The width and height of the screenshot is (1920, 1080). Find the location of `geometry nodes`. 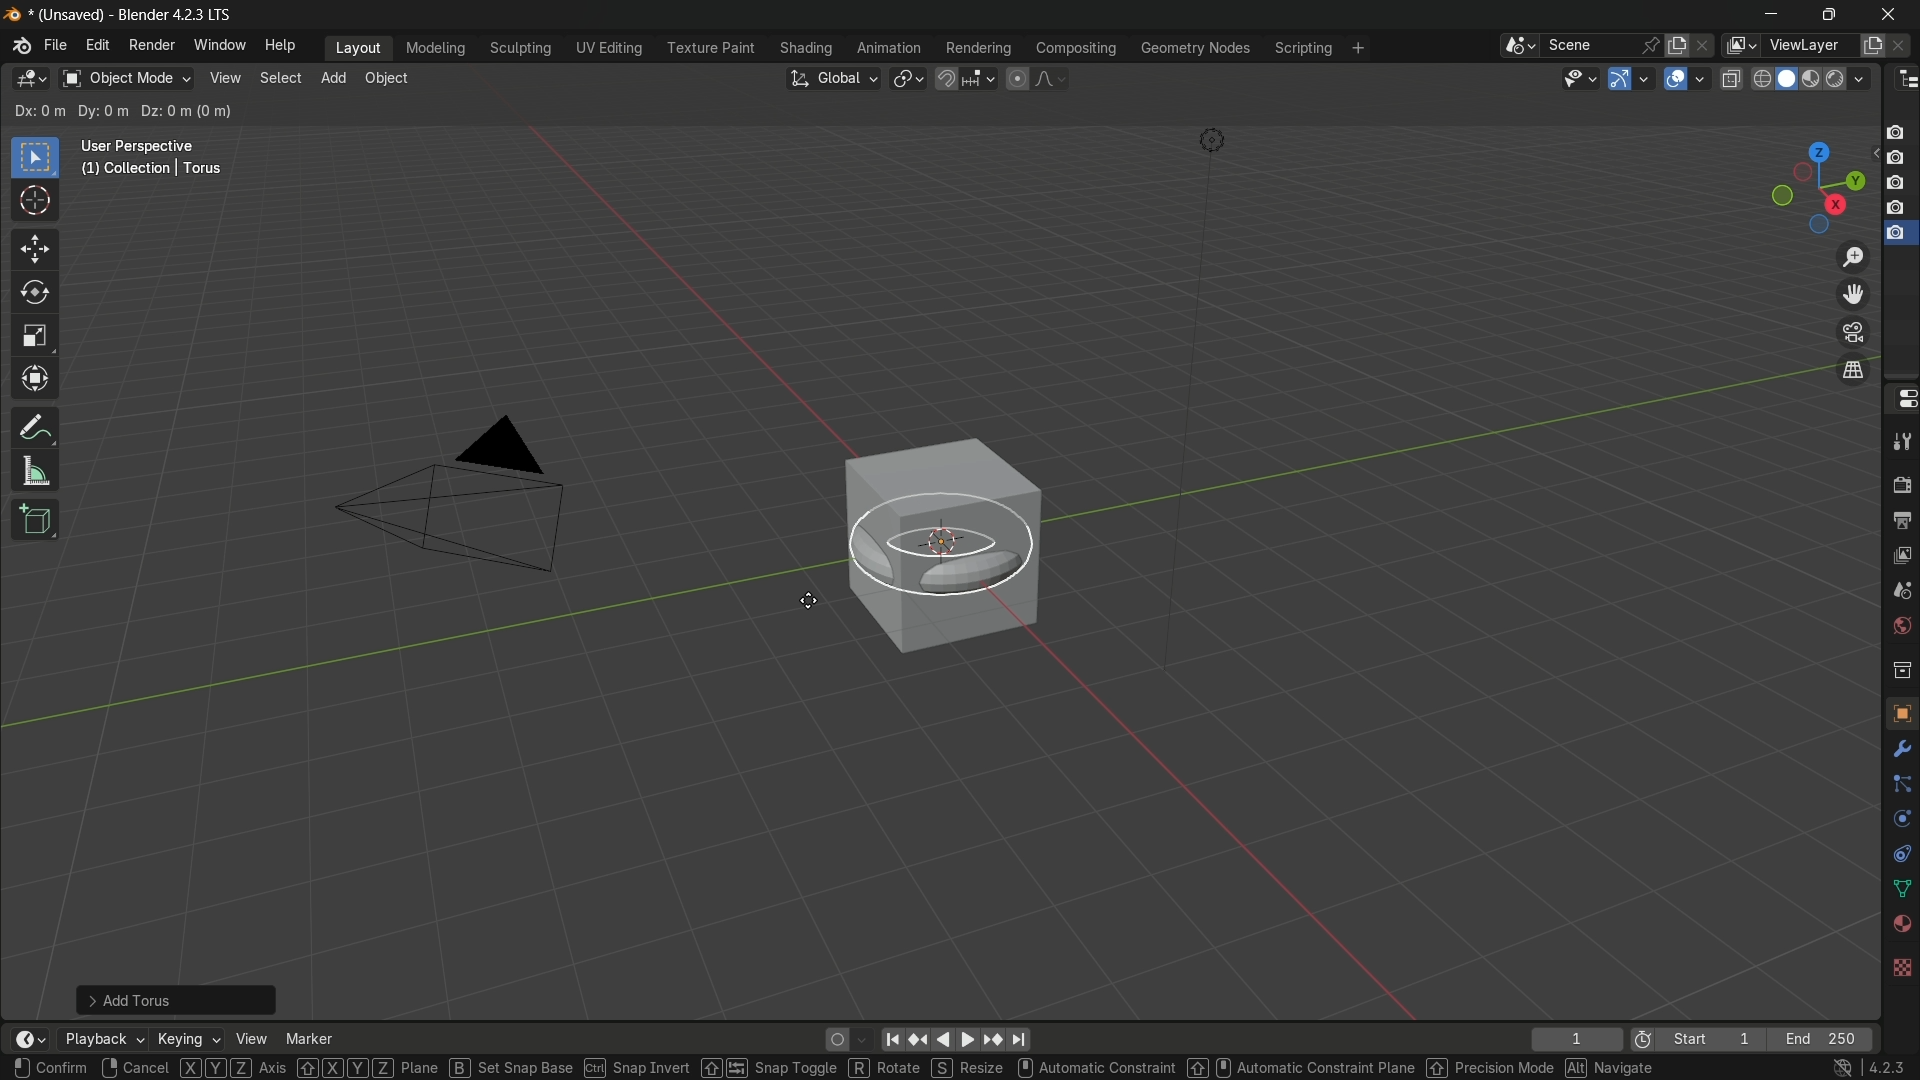

geometry nodes is located at coordinates (1194, 49).